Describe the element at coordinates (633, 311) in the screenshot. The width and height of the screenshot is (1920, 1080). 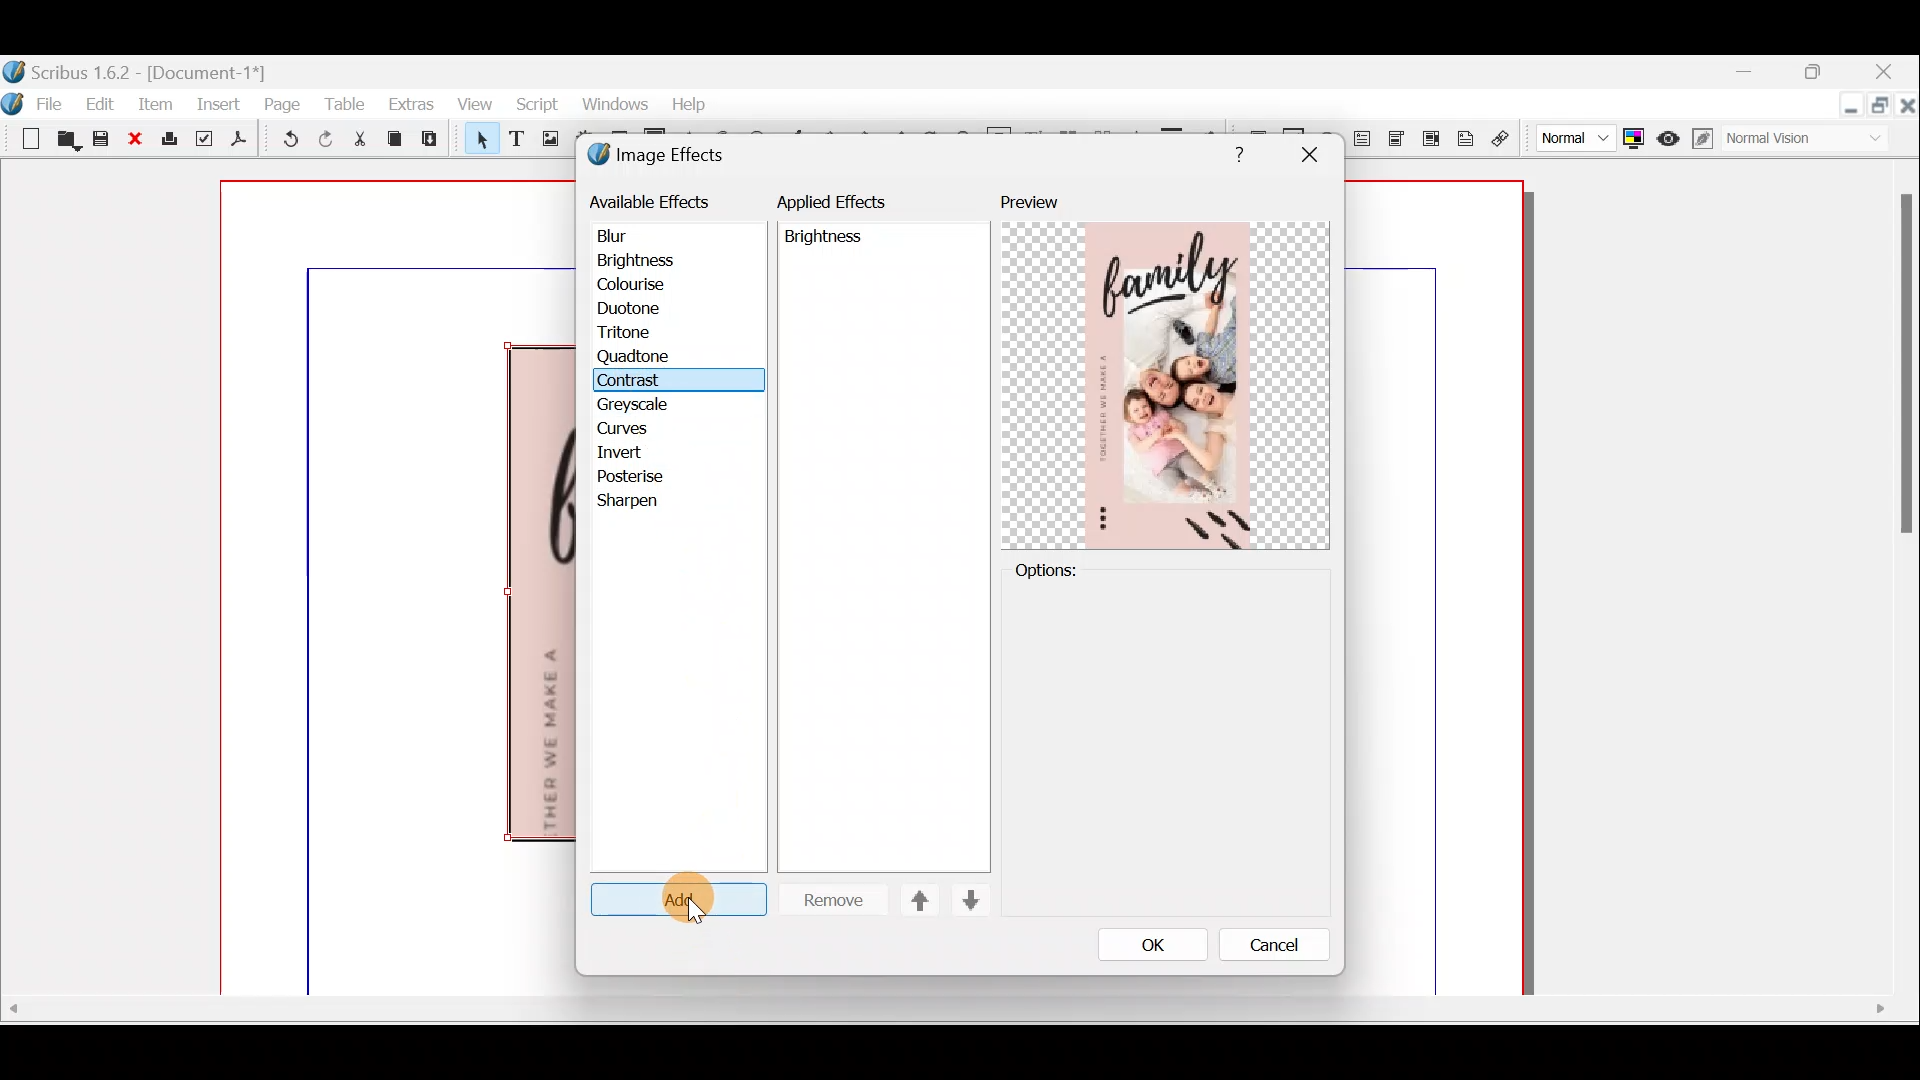
I see `Duotone` at that location.